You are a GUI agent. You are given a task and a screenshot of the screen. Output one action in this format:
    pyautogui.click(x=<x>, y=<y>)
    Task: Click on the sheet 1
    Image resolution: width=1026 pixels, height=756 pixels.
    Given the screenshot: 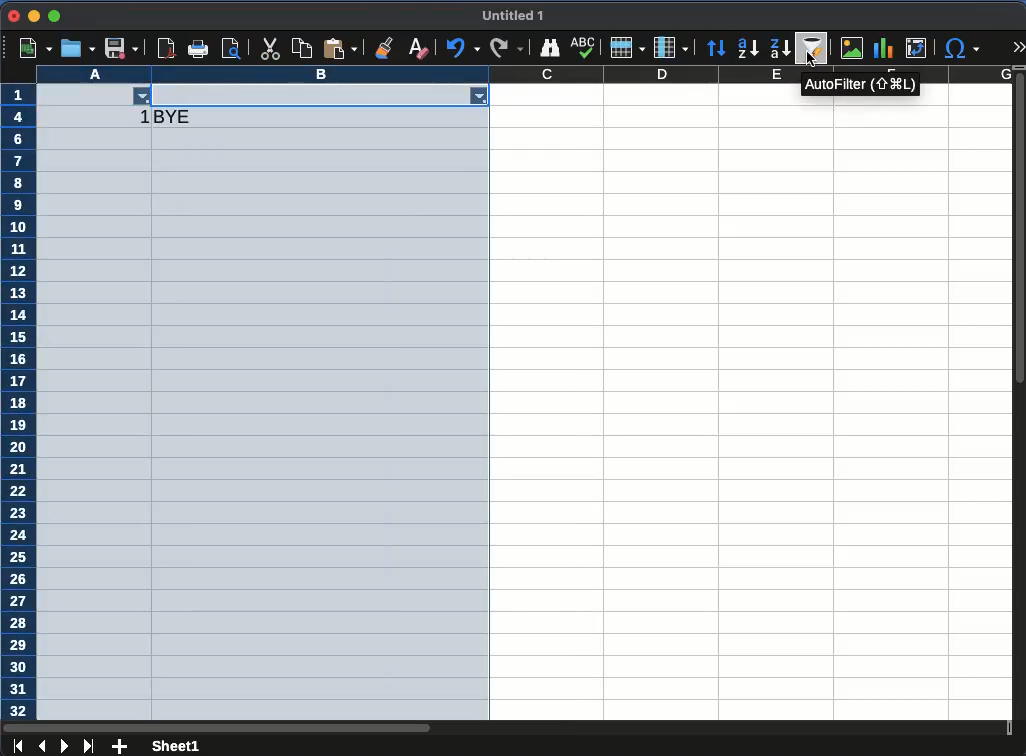 What is the action you would take?
    pyautogui.click(x=176, y=745)
    